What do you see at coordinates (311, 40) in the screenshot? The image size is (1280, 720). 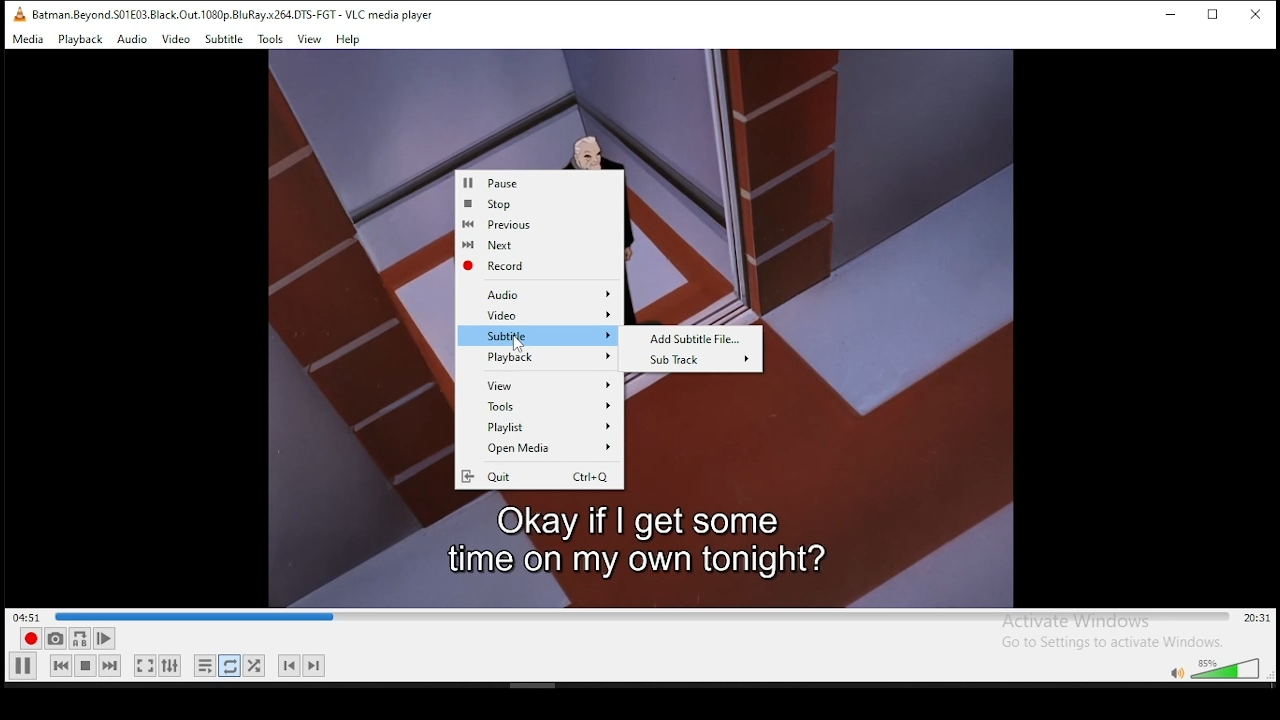 I see `View` at bounding box center [311, 40].